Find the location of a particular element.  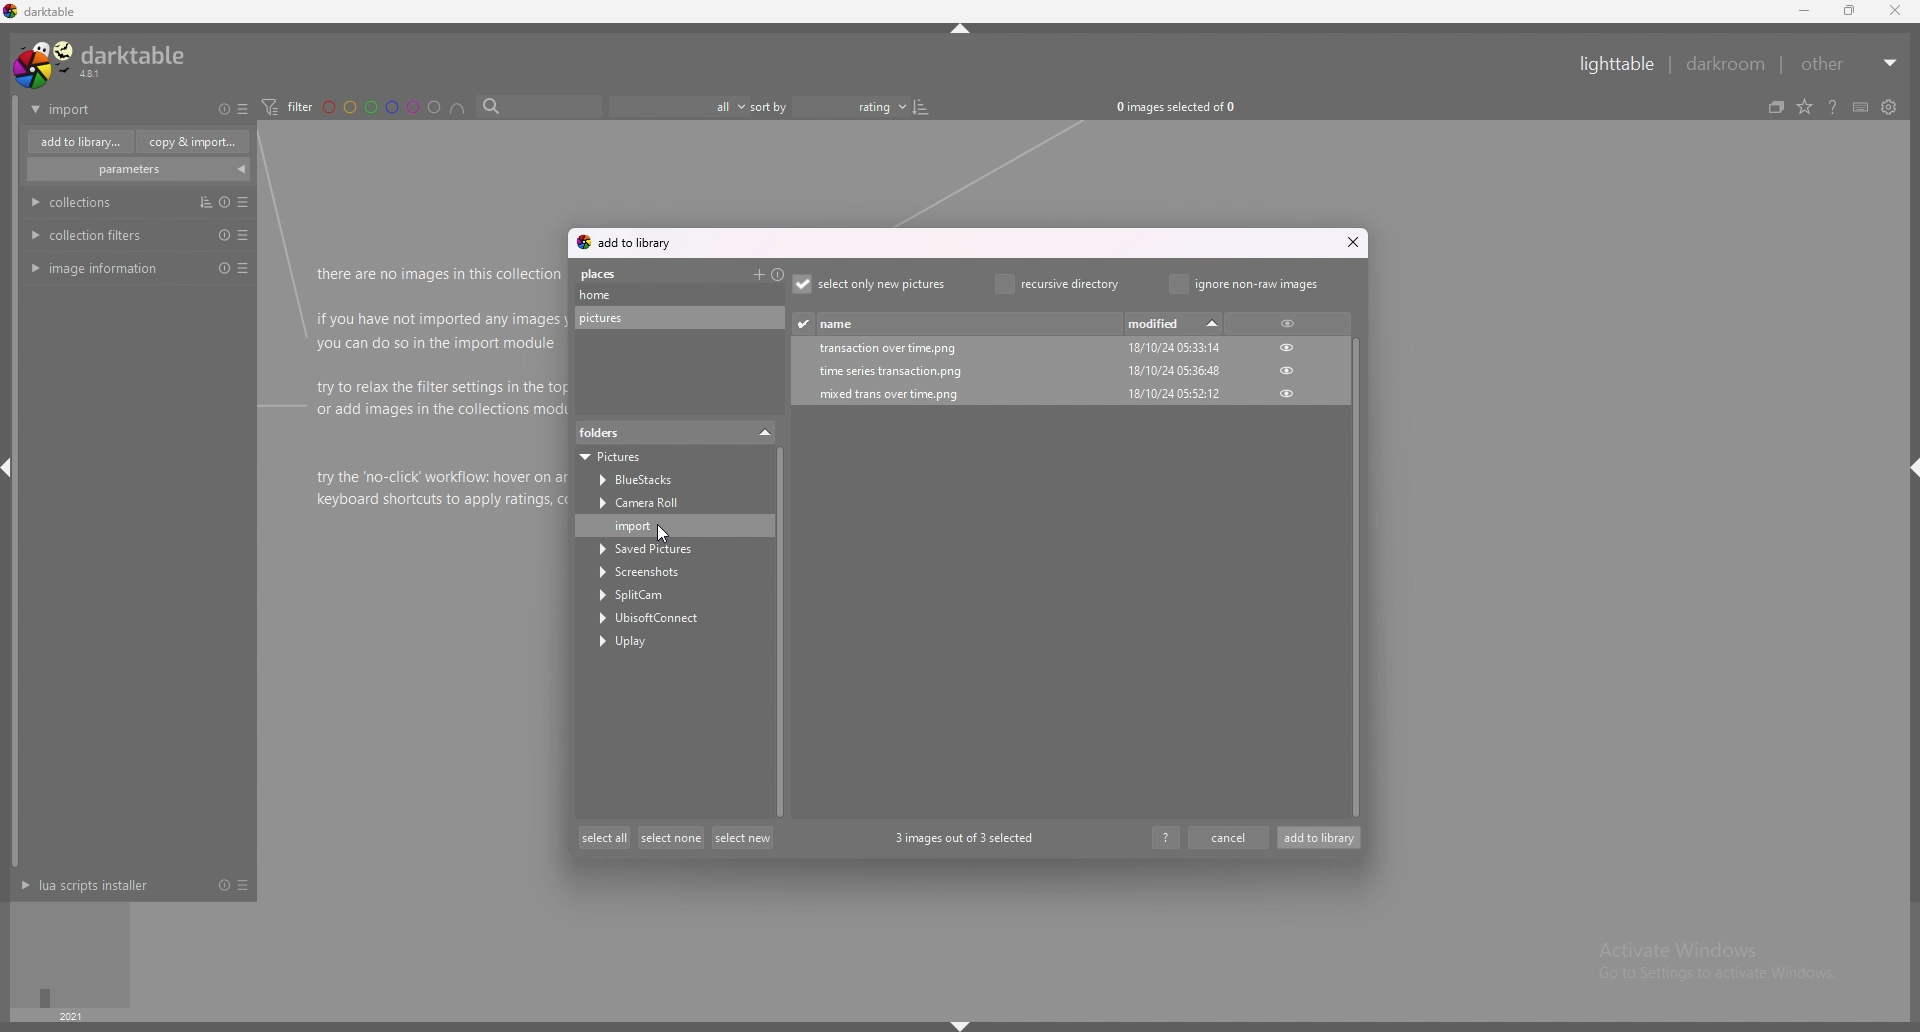

18/10/24 05:36:48 is located at coordinates (1170, 370).